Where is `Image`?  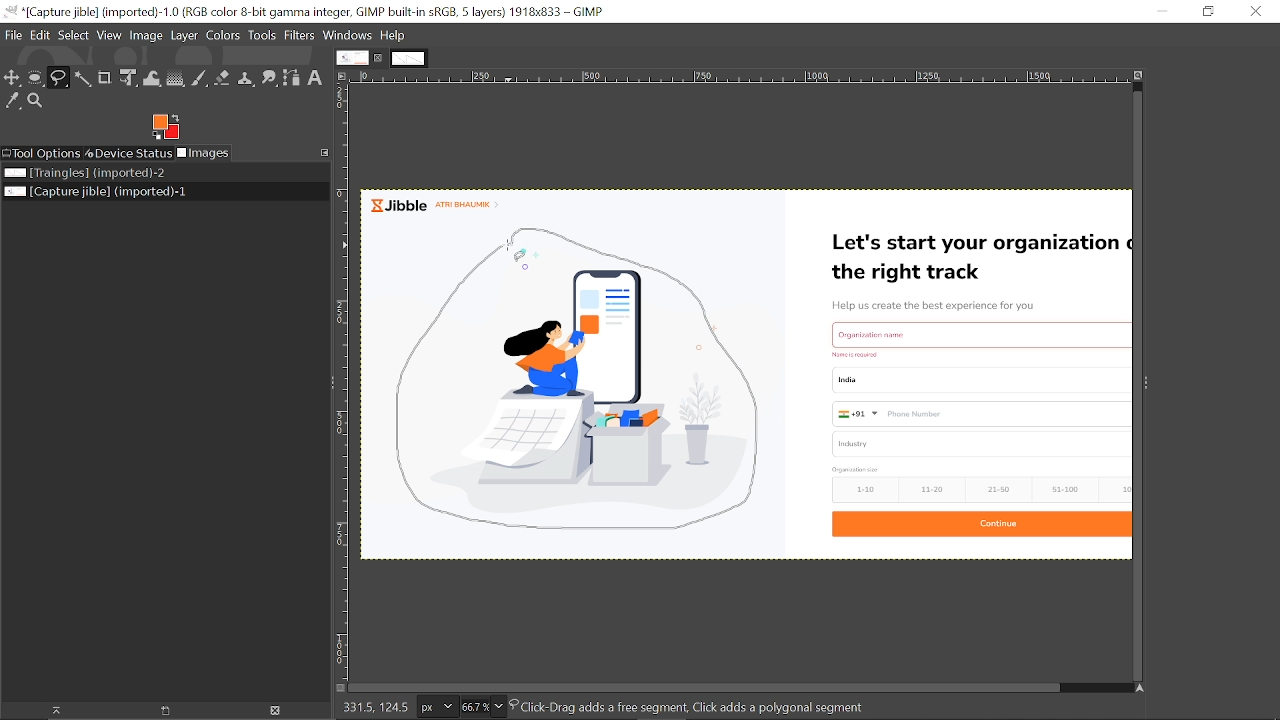
Image is located at coordinates (145, 37).